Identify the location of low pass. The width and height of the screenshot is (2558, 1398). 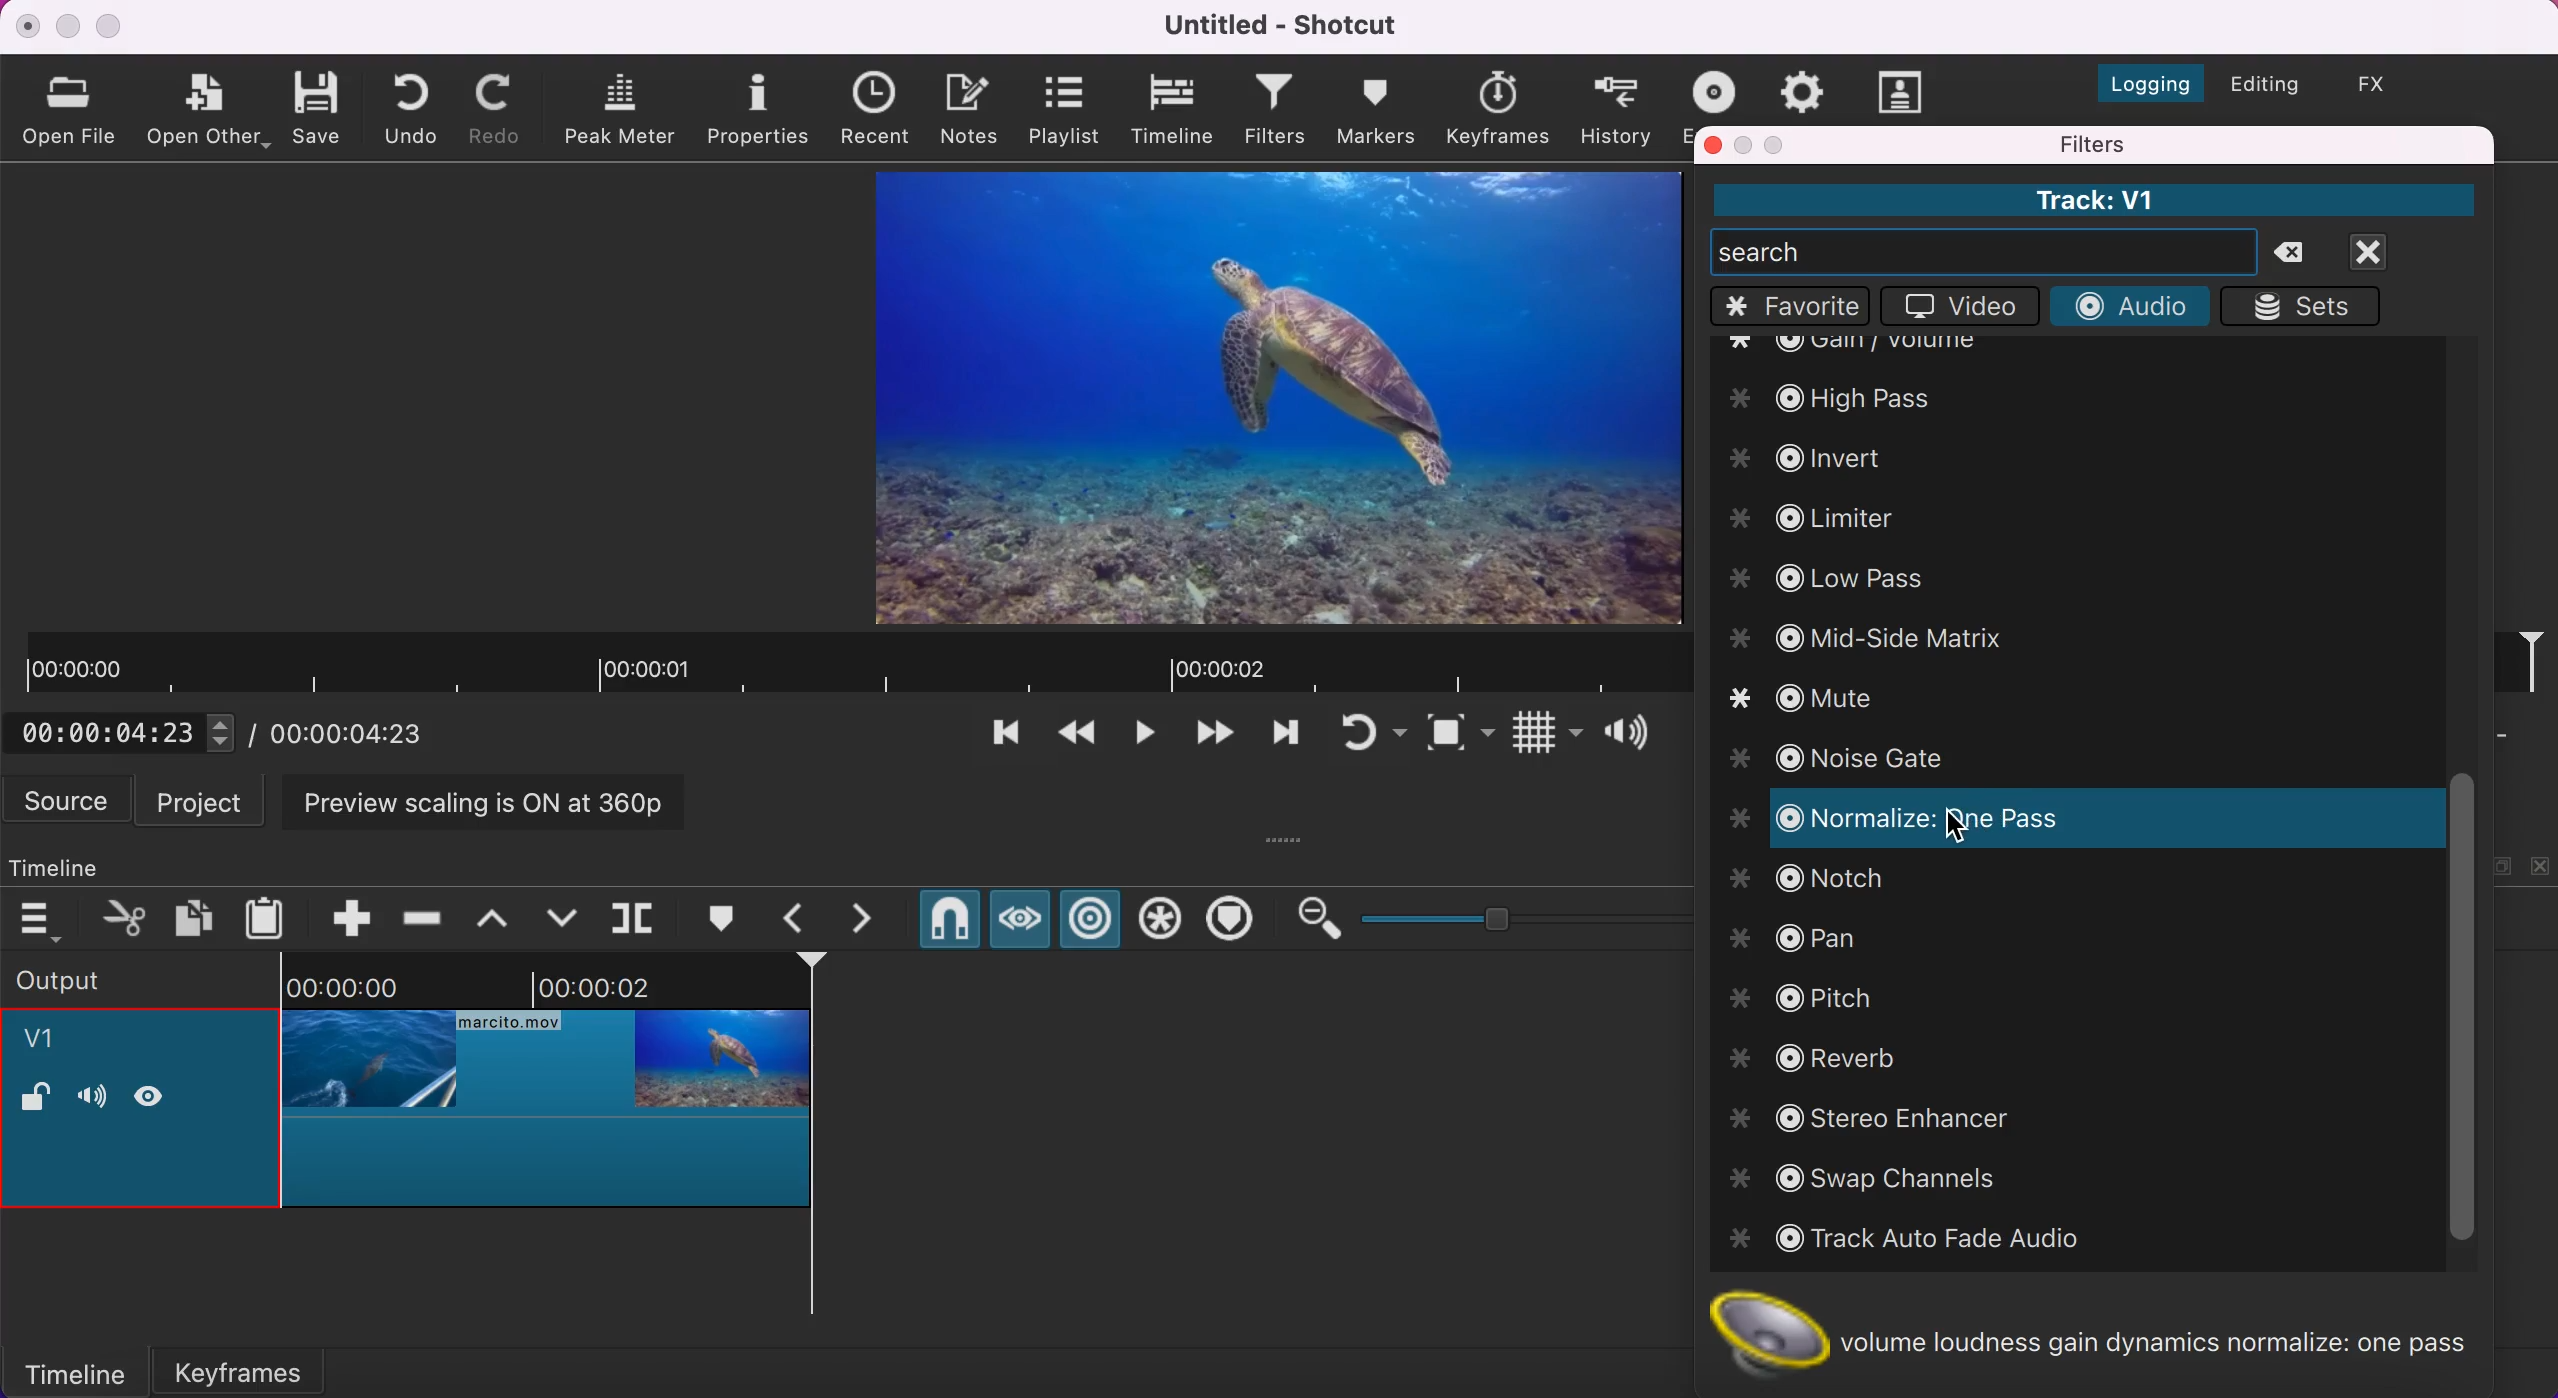
(1835, 579).